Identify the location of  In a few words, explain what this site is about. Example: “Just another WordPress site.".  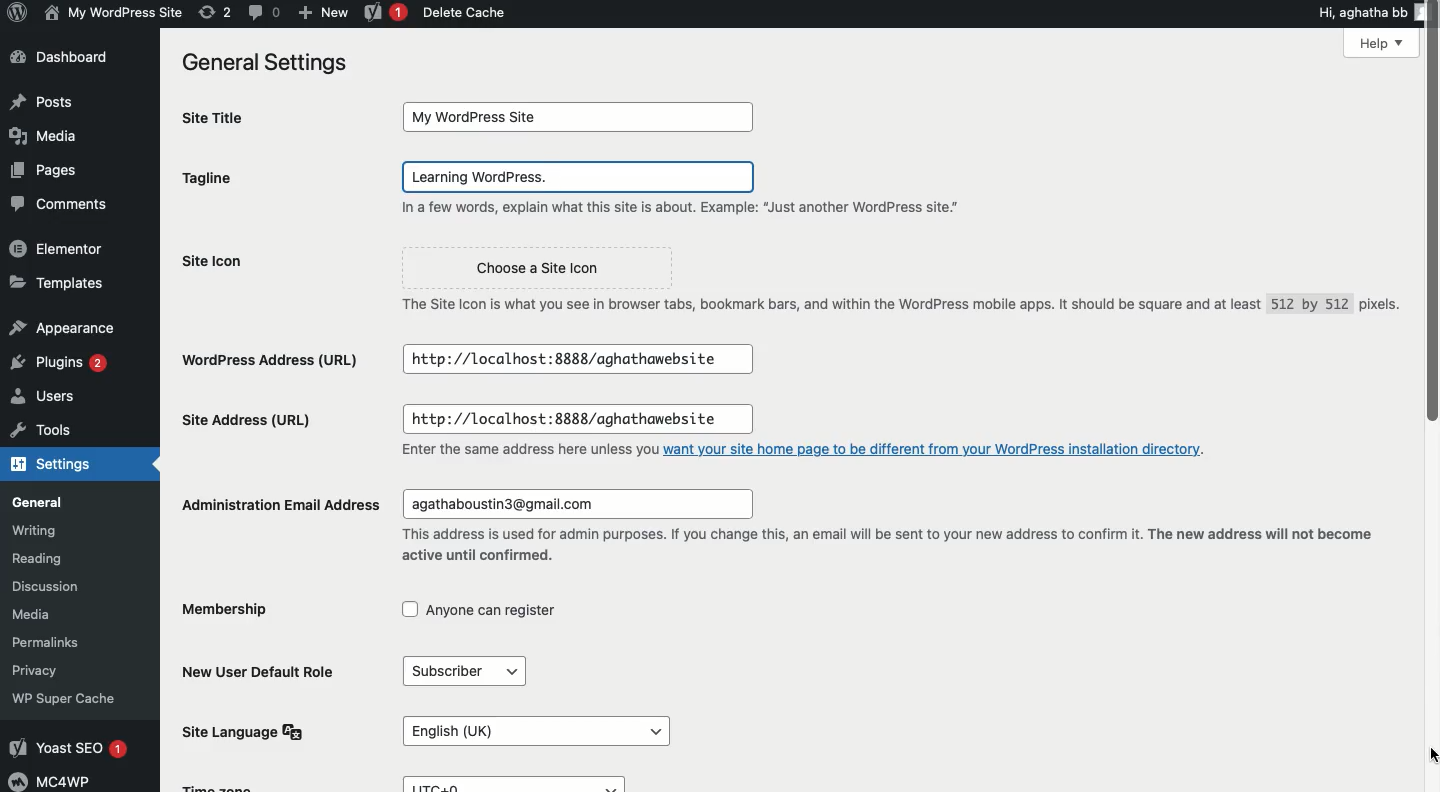
(702, 210).